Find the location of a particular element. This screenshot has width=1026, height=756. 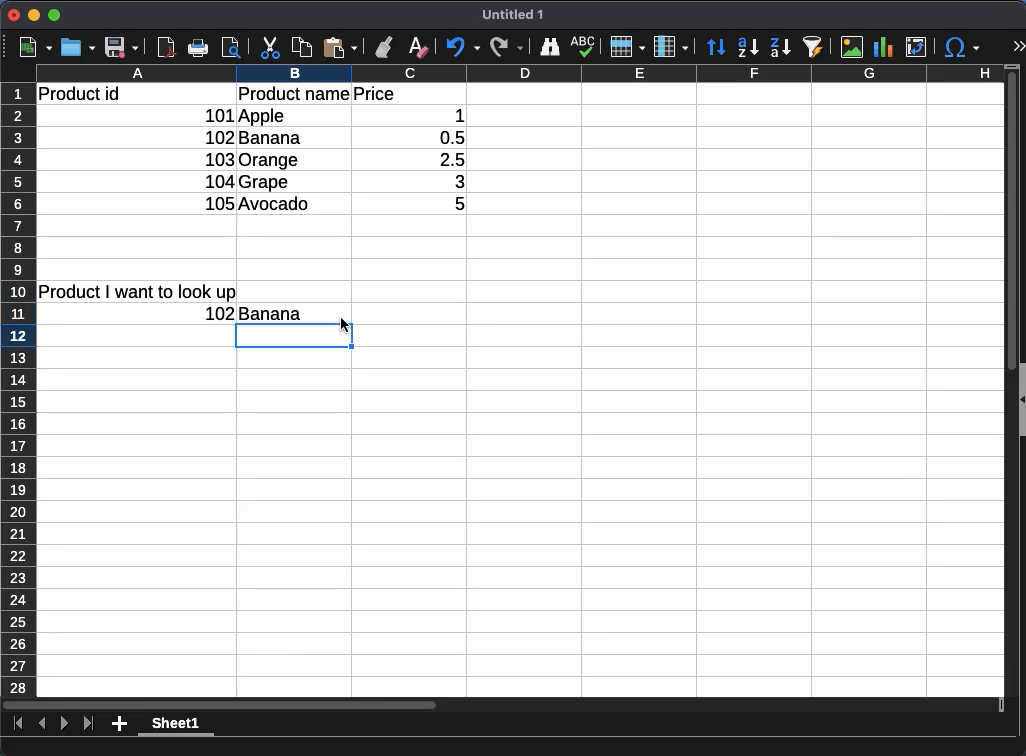

previous sheet is located at coordinates (42, 724).